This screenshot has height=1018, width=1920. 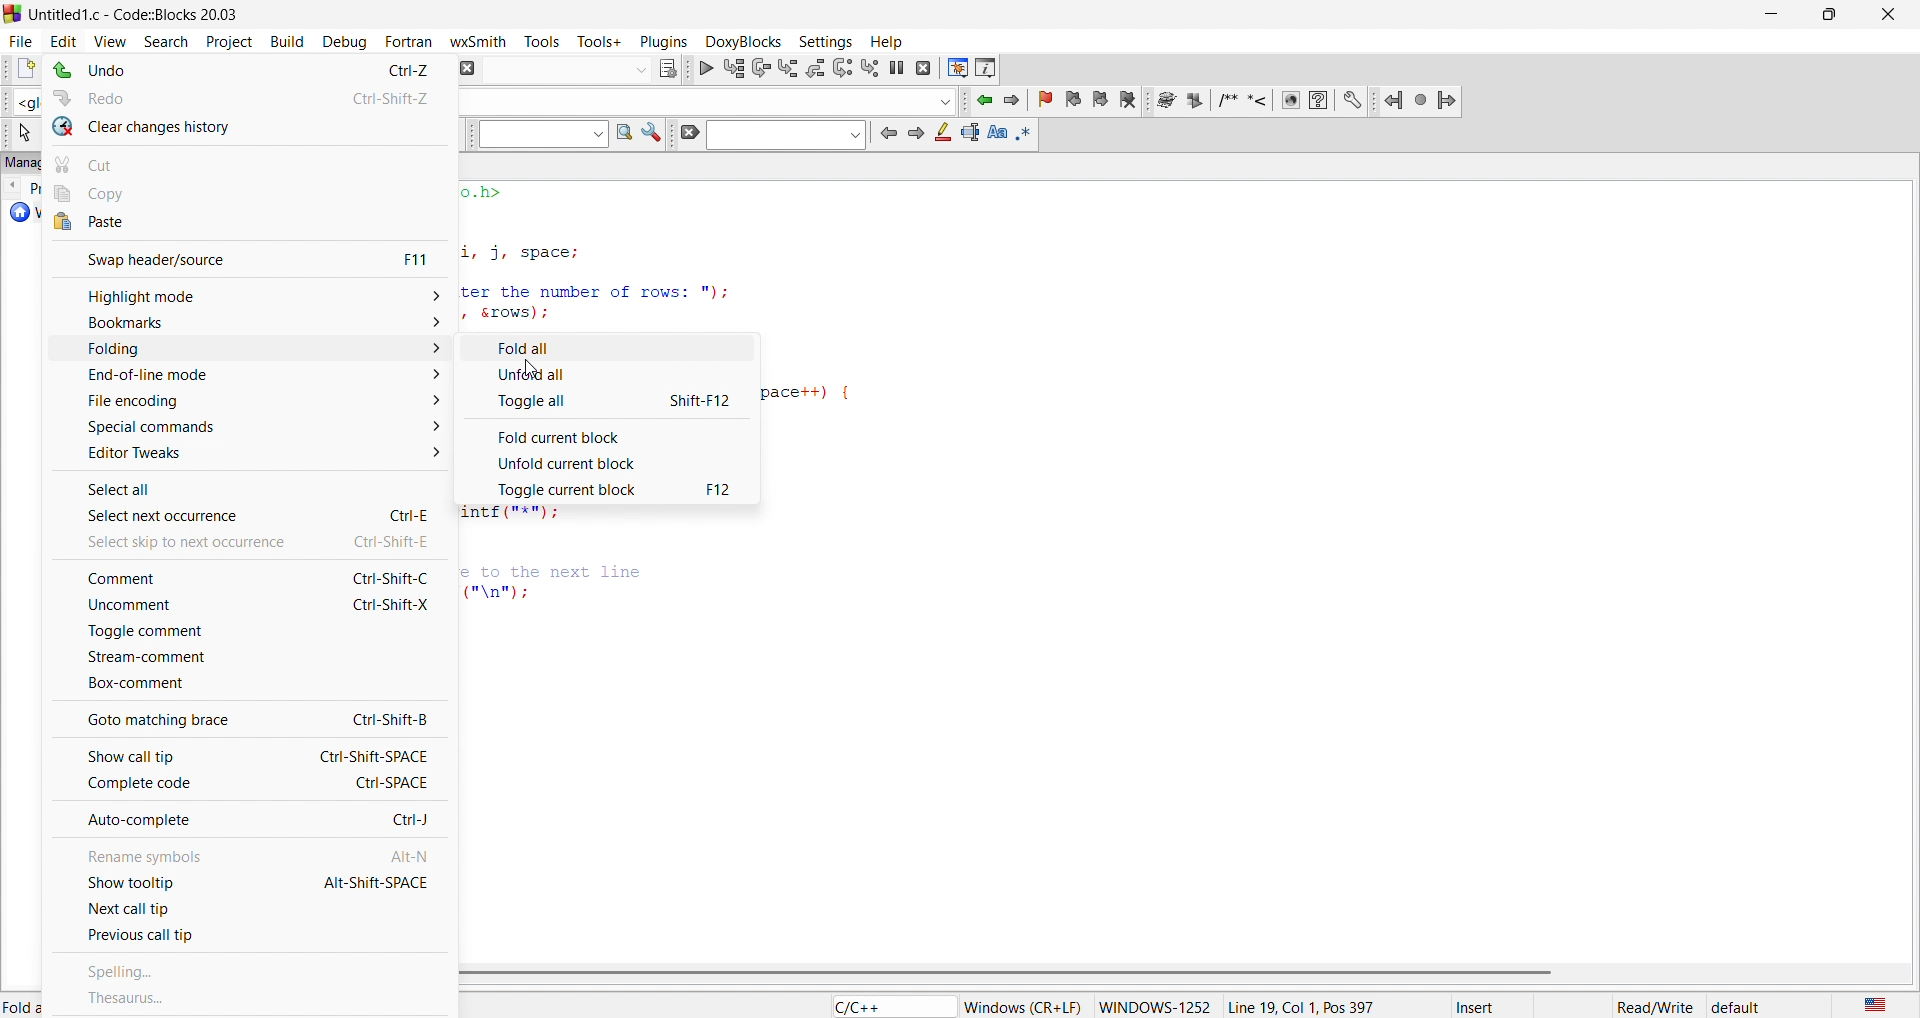 I want to click on settings, so click(x=652, y=135).